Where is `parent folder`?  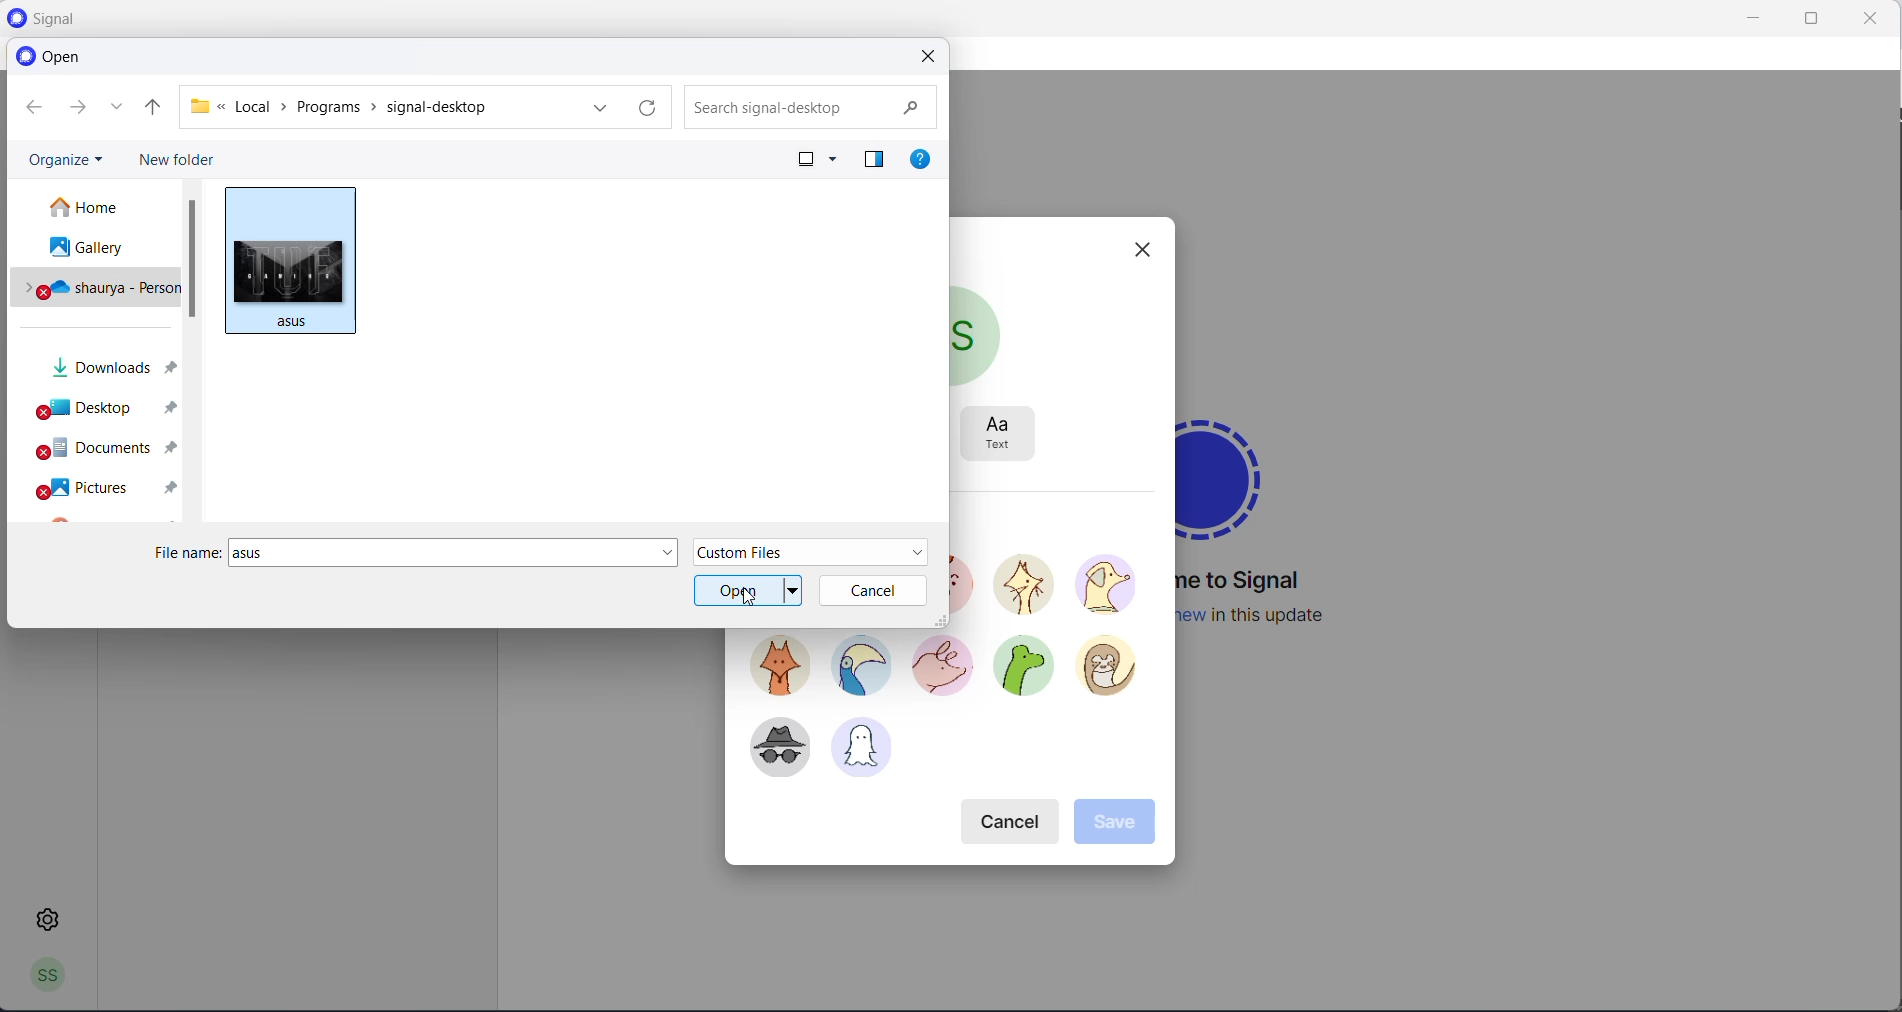
parent folder is located at coordinates (156, 107).